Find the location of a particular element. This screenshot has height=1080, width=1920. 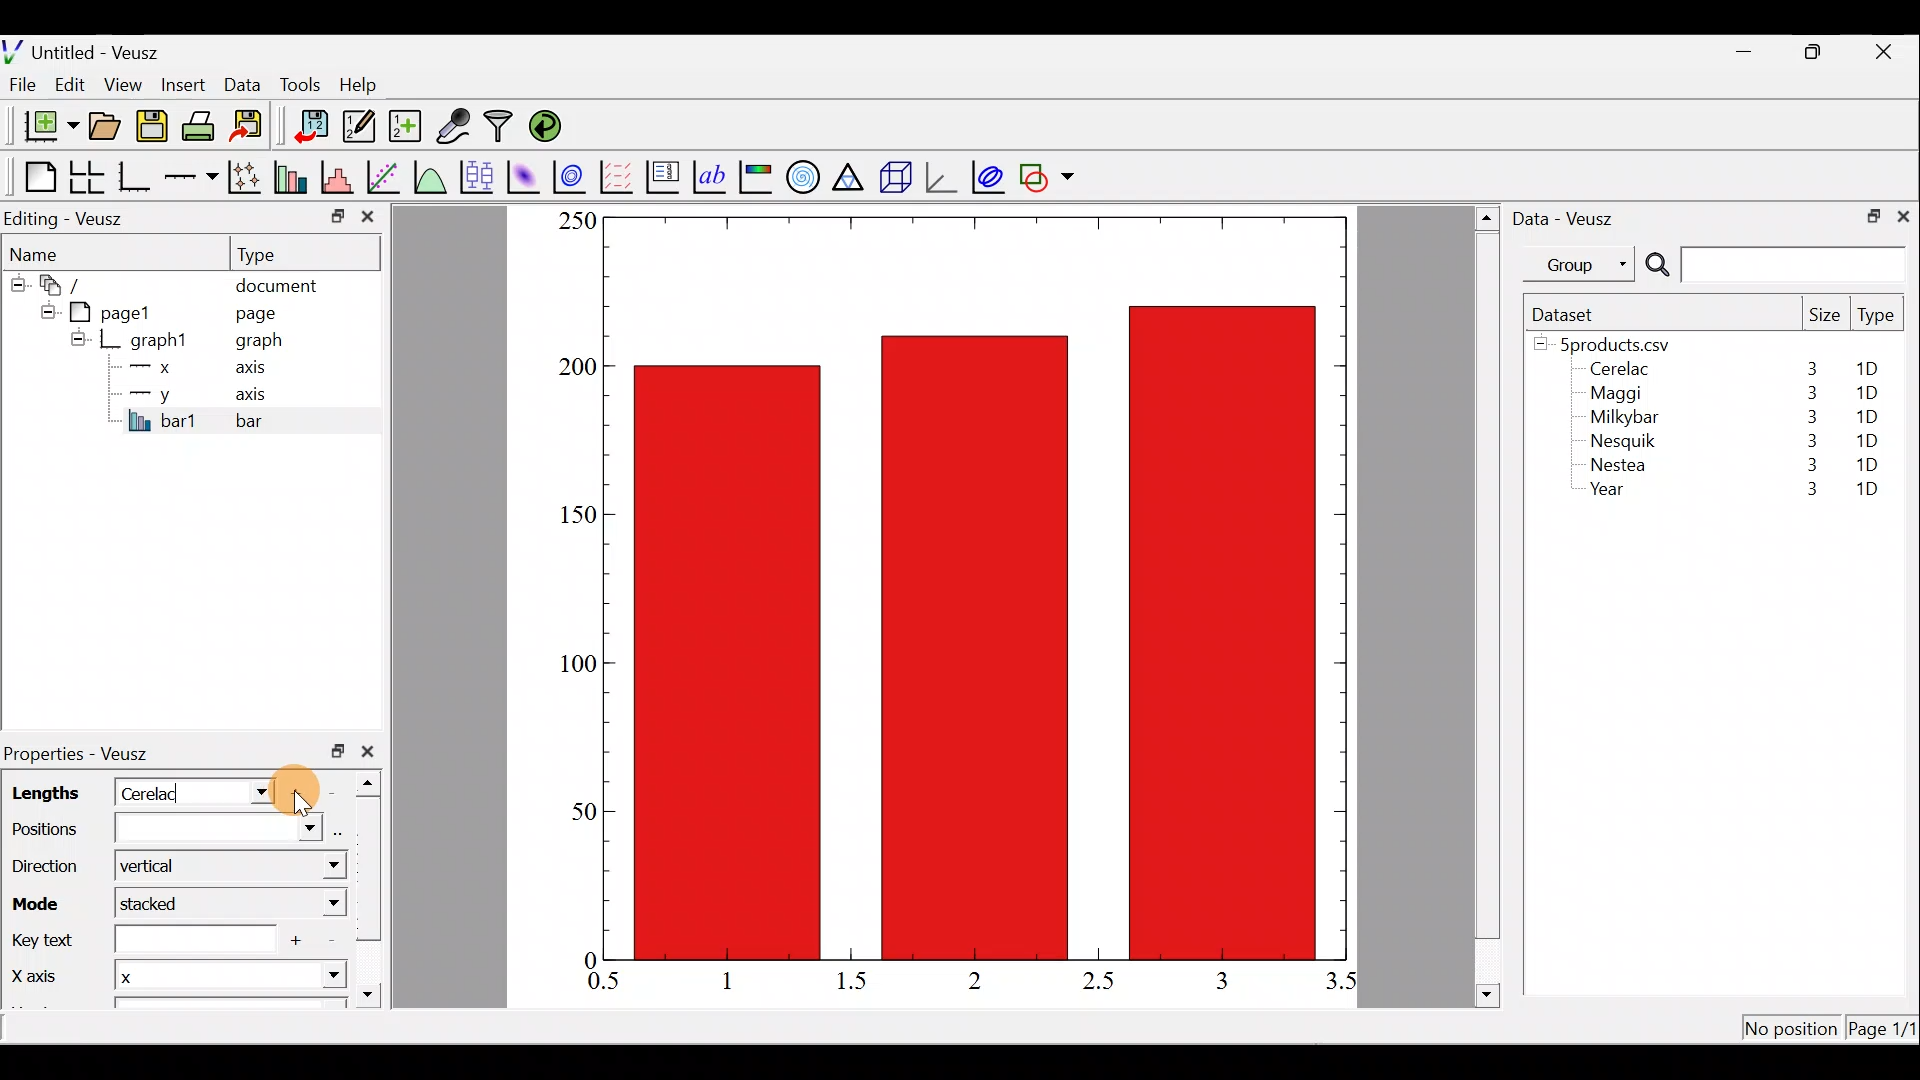

Plot a 2d dataset as an image is located at coordinates (526, 174).